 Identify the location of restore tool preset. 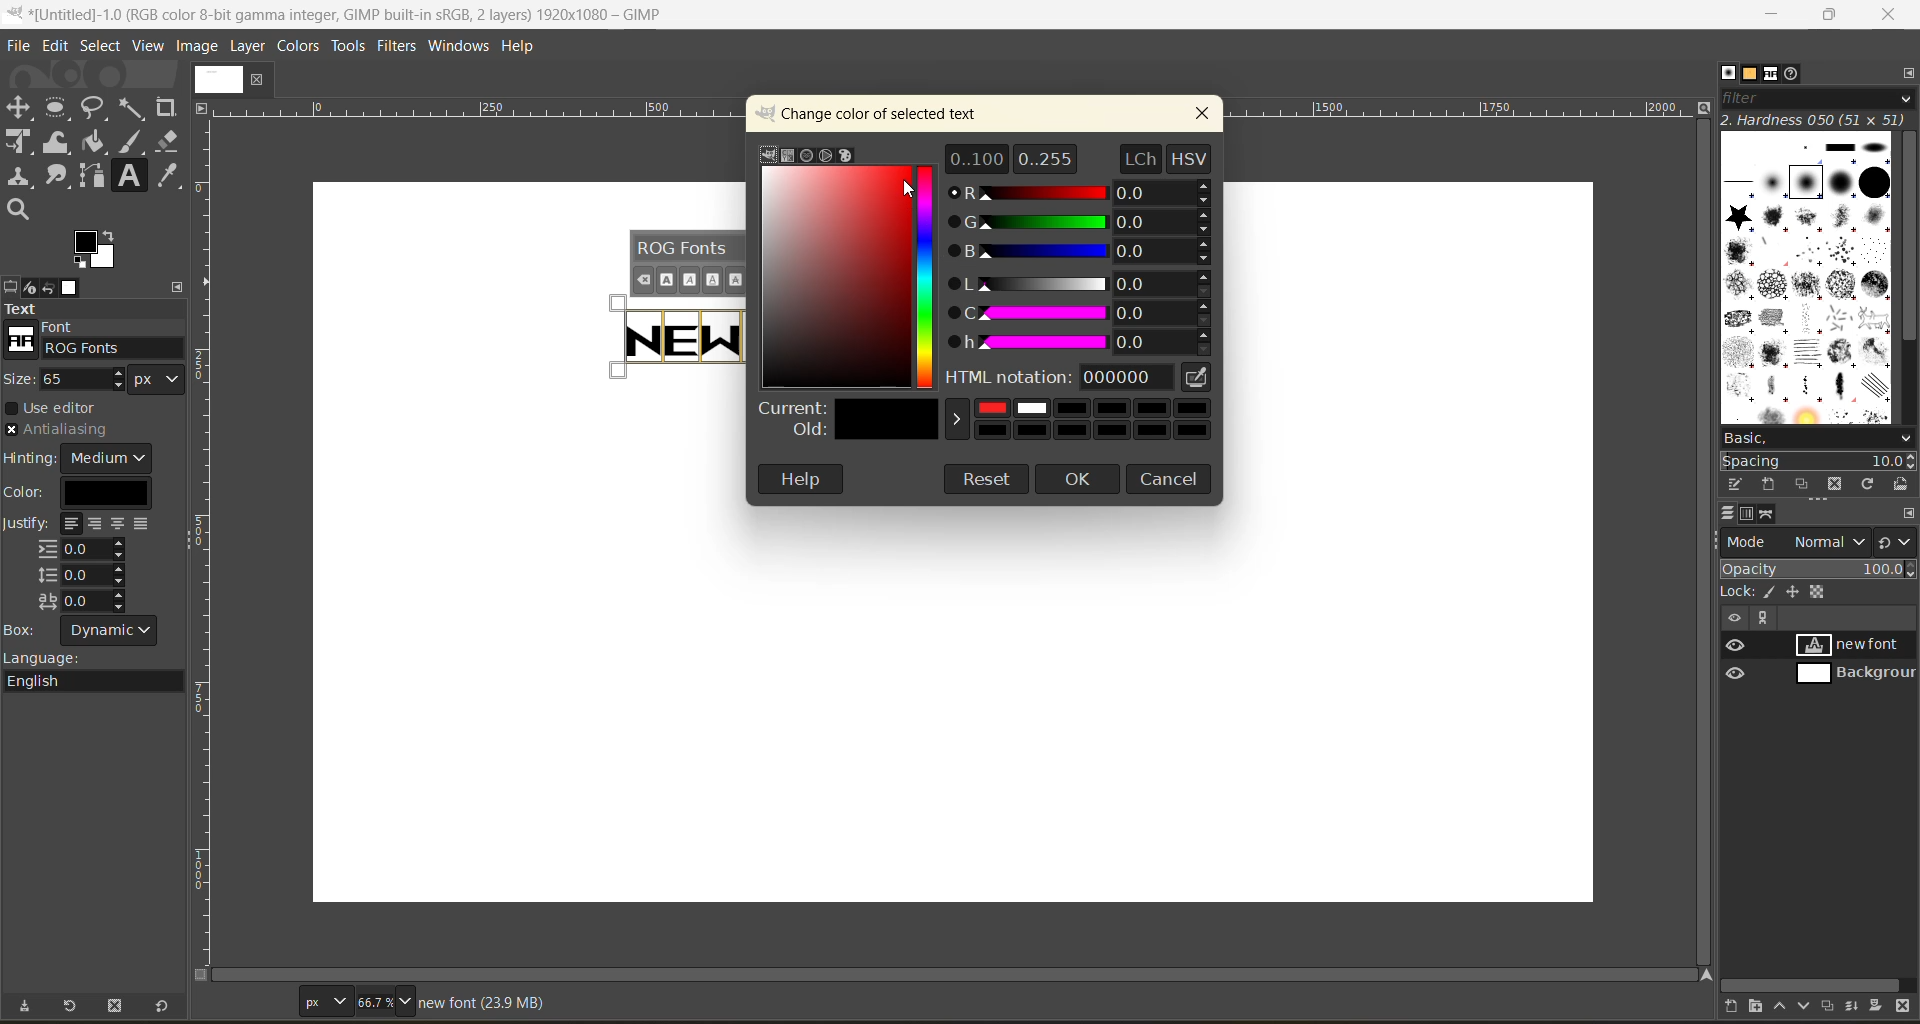
(72, 1006).